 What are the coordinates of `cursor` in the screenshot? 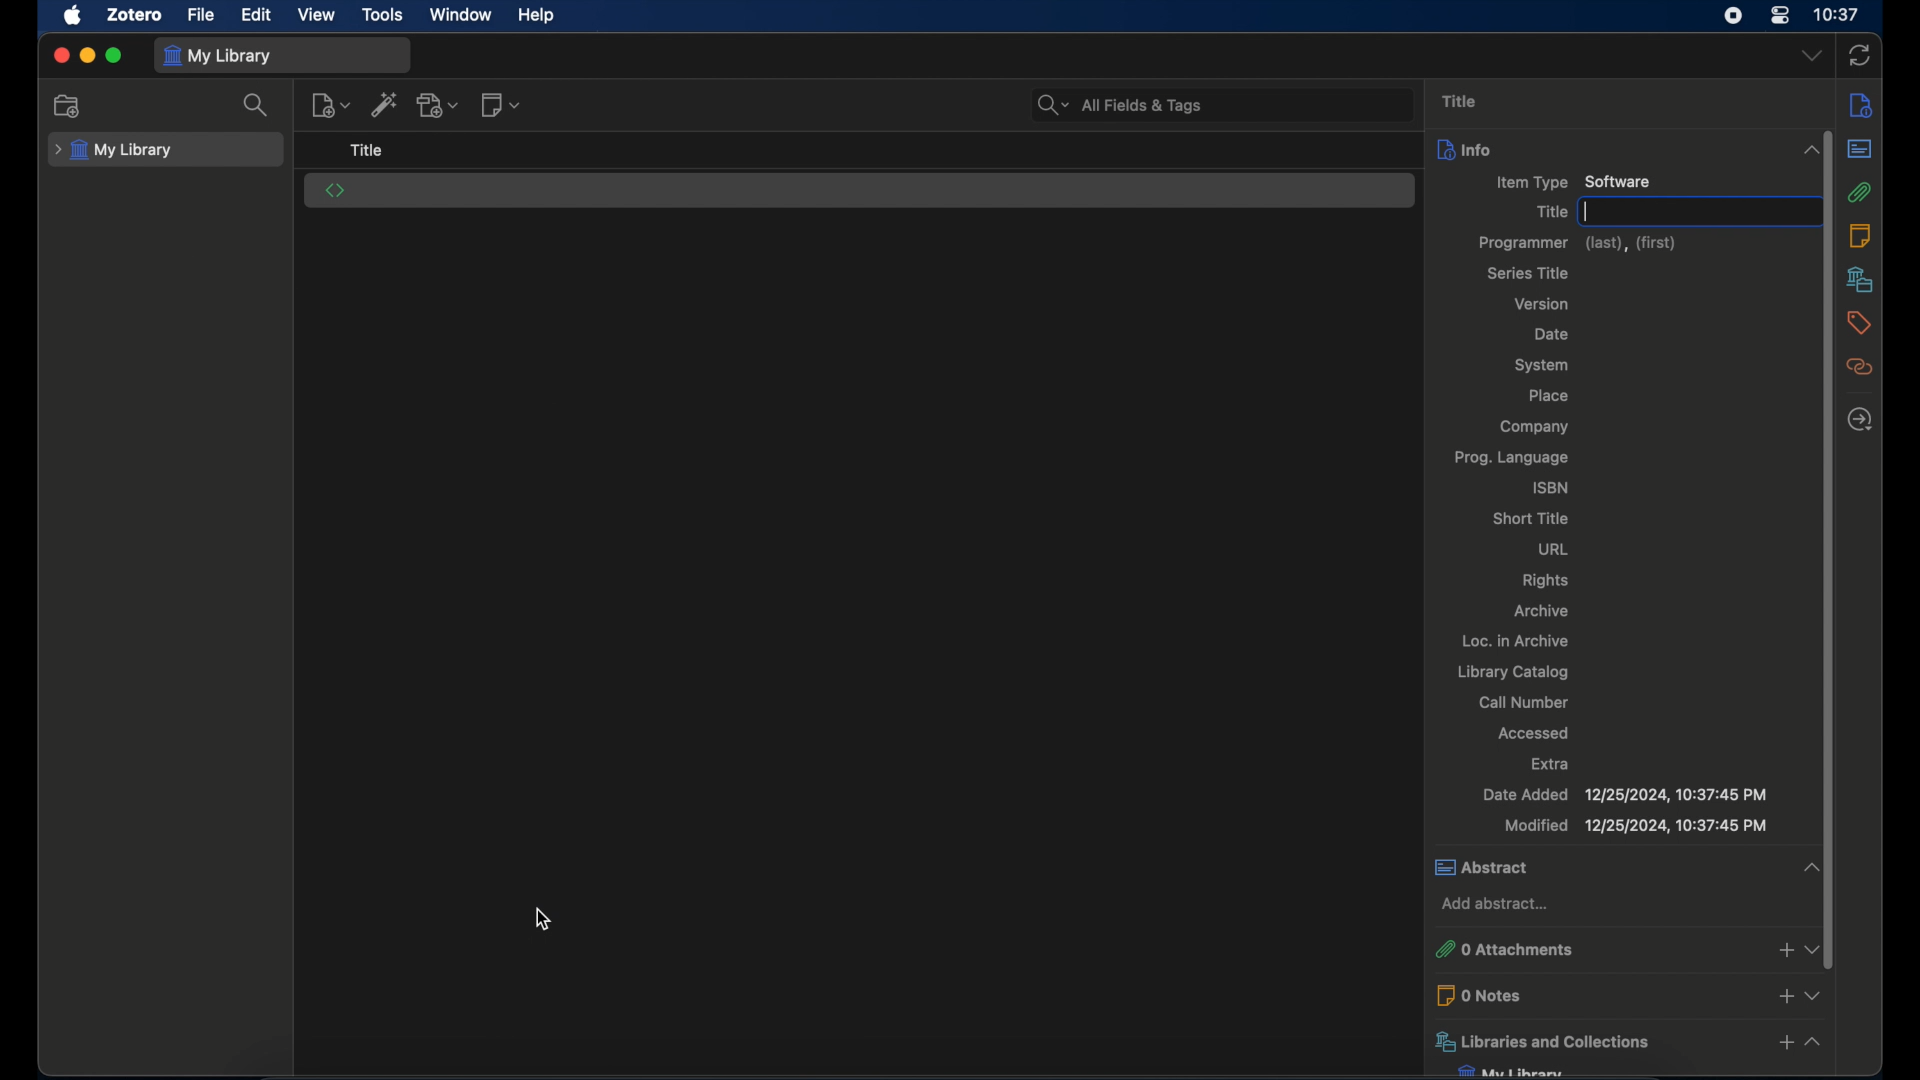 It's located at (544, 921).